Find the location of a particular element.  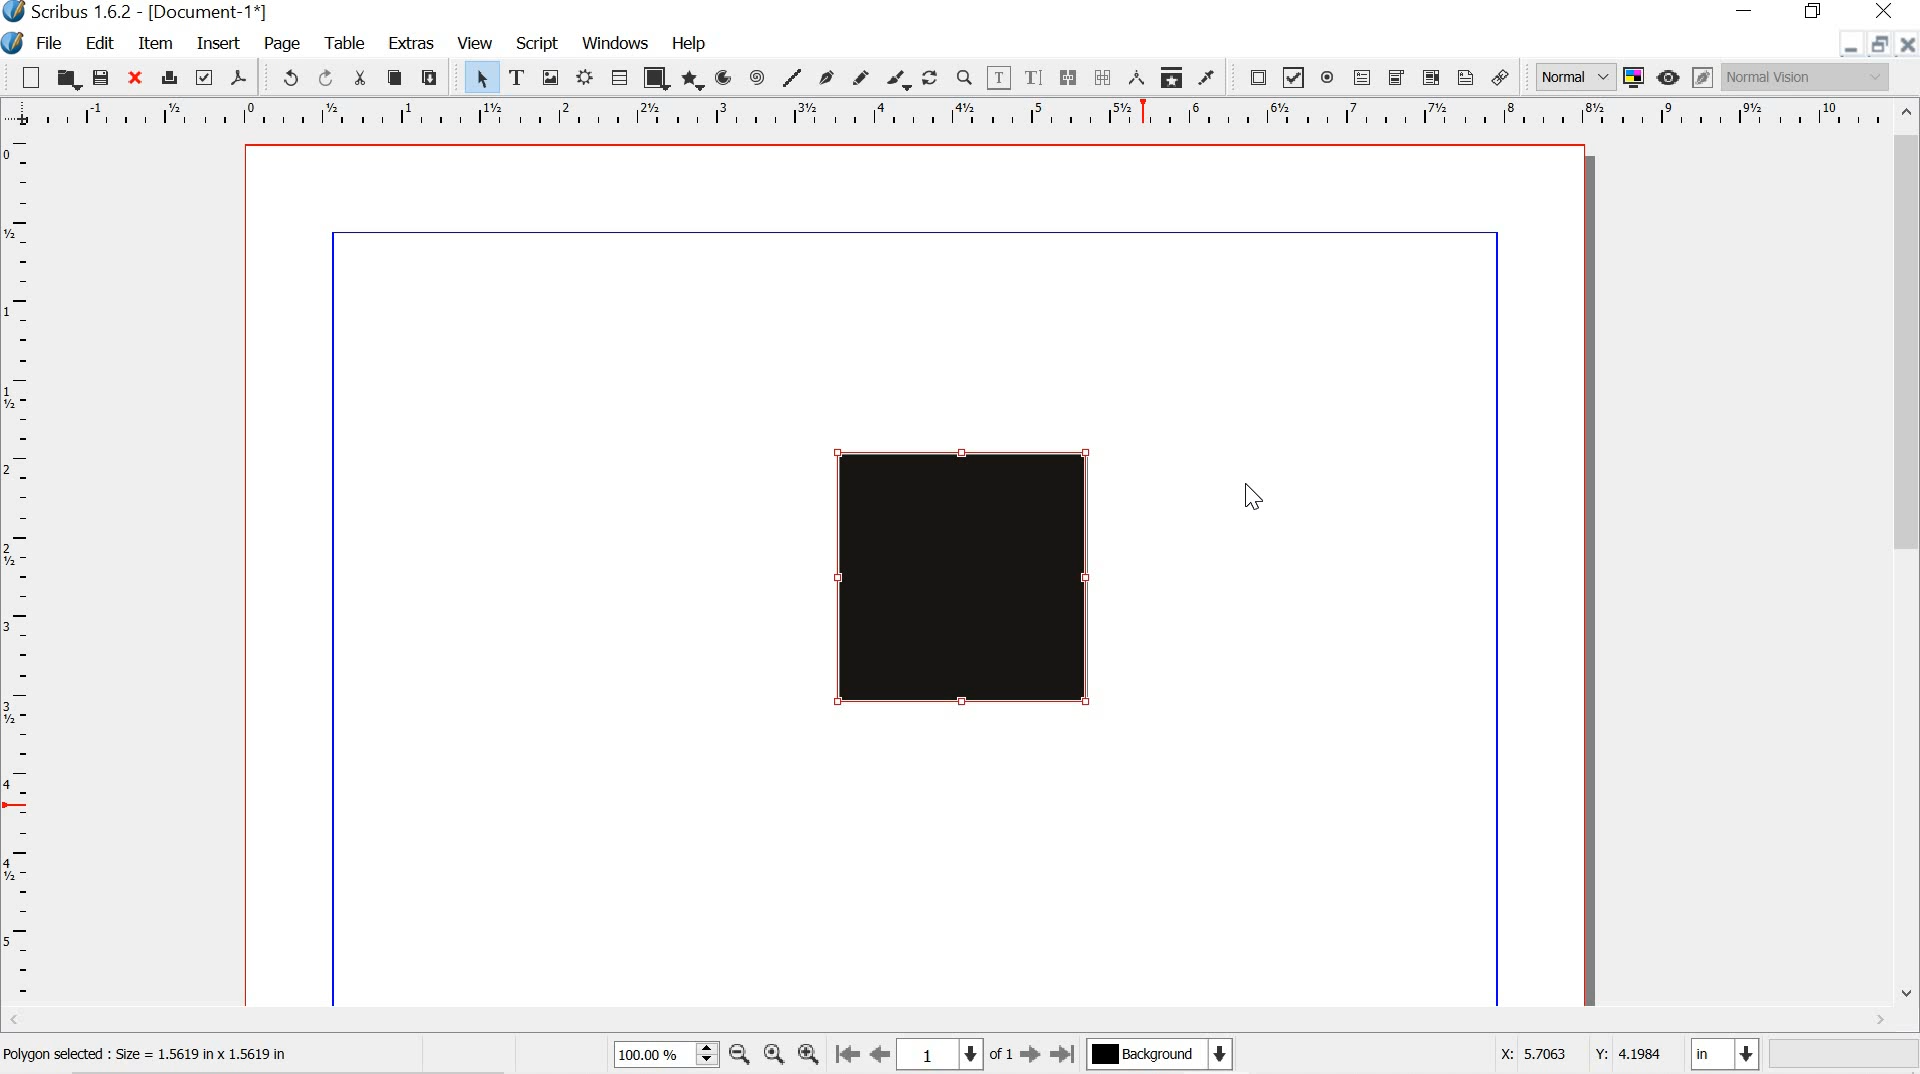

select item is located at coordinates (481, 76).